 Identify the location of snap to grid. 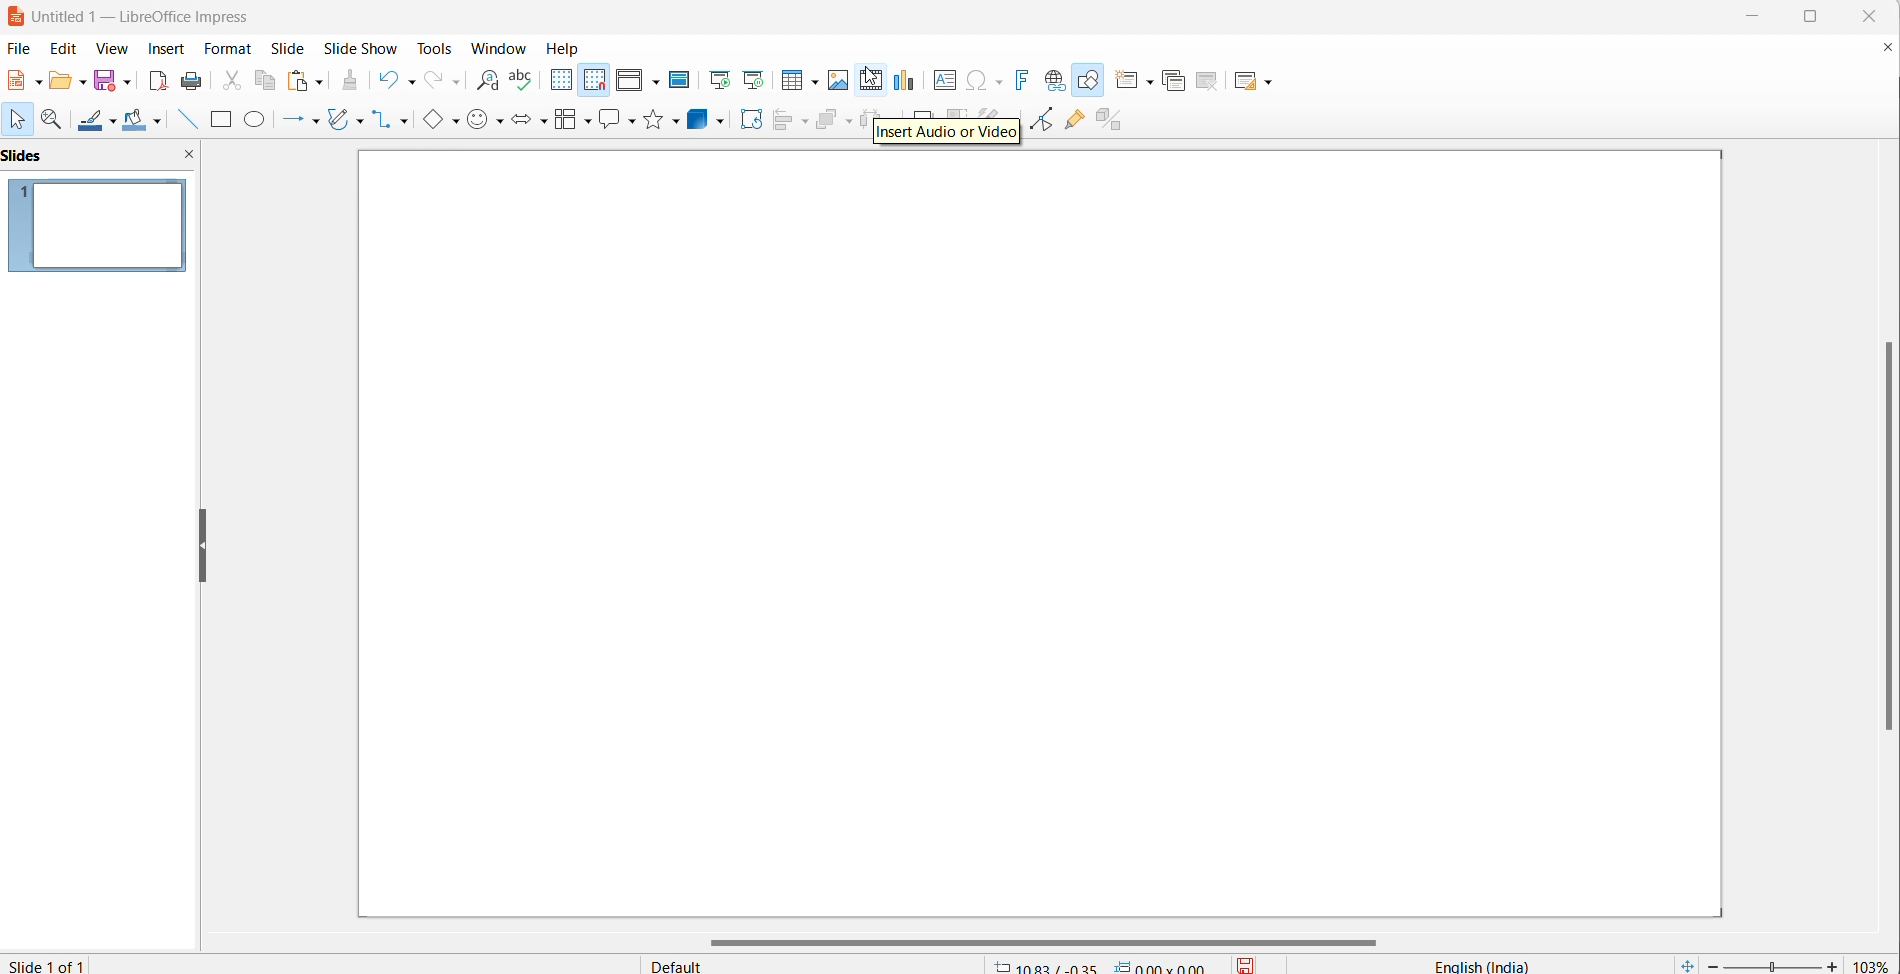
(596, 81).